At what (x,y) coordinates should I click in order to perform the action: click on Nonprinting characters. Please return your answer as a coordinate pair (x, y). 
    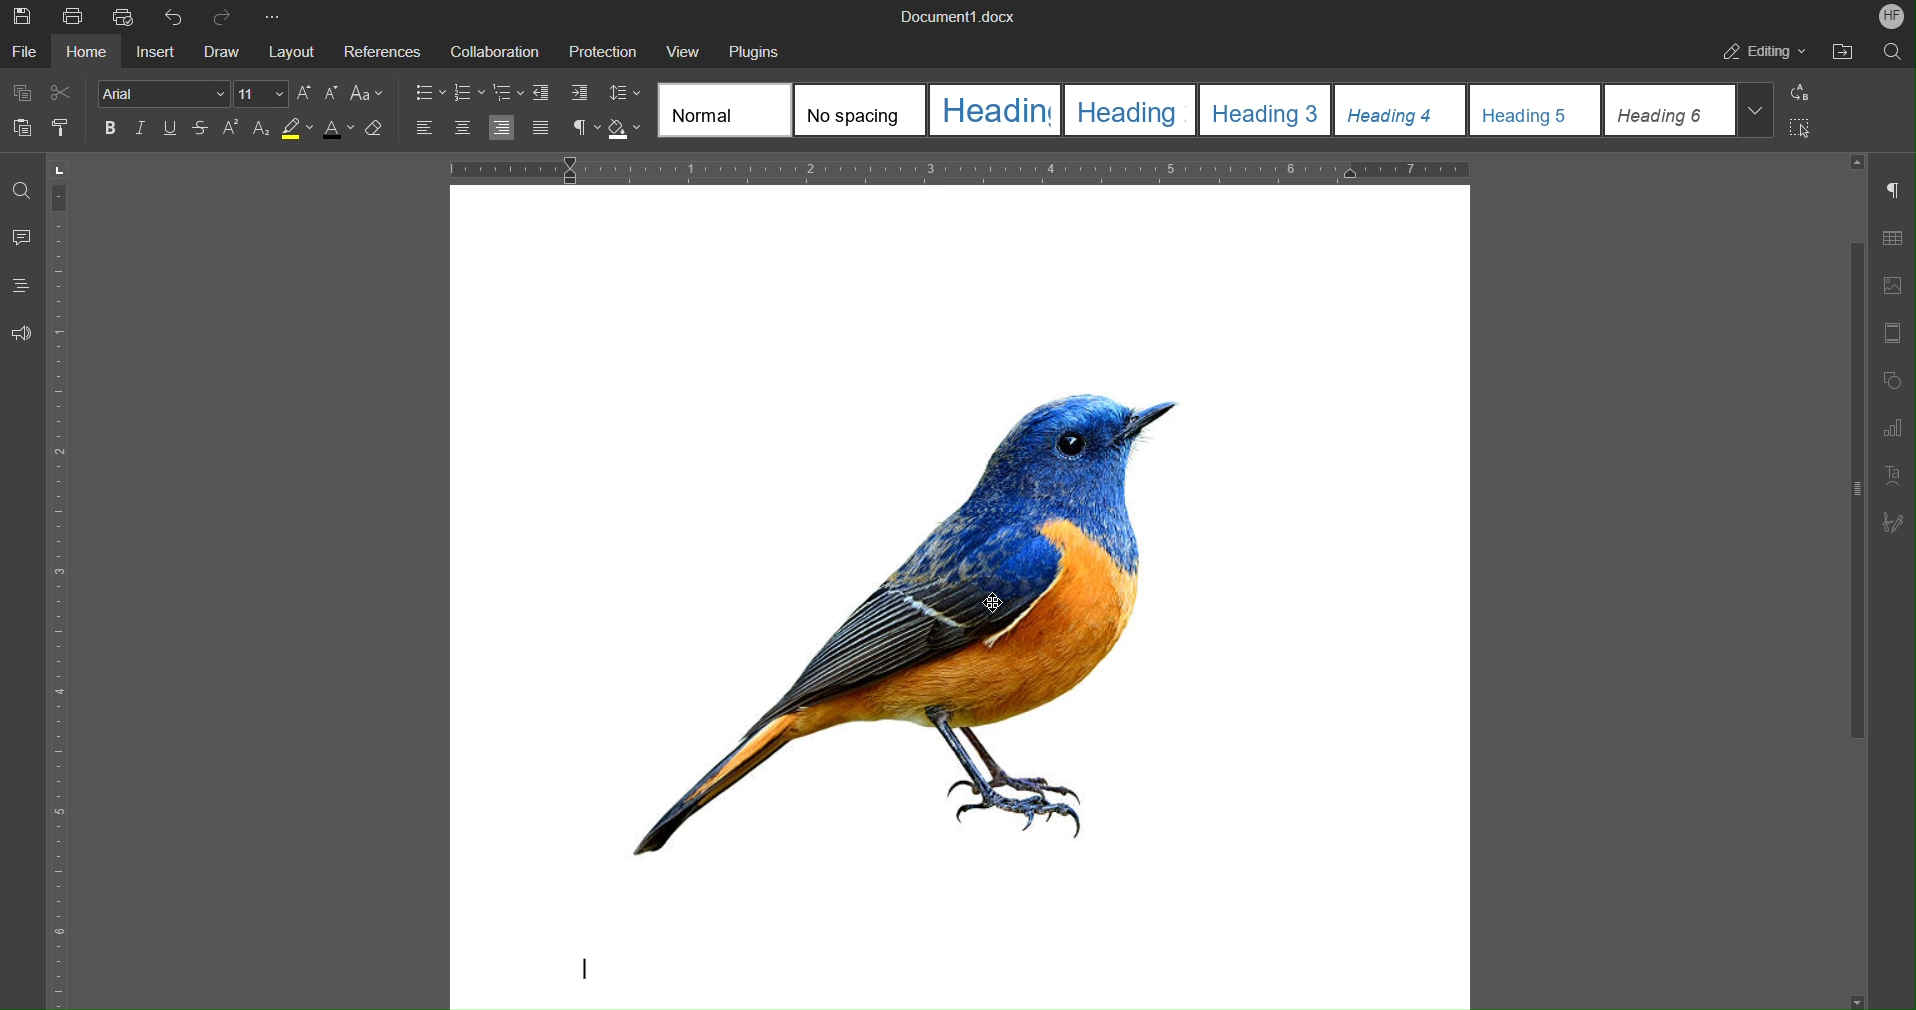
    Looking at the image, I should click on (586, 128).